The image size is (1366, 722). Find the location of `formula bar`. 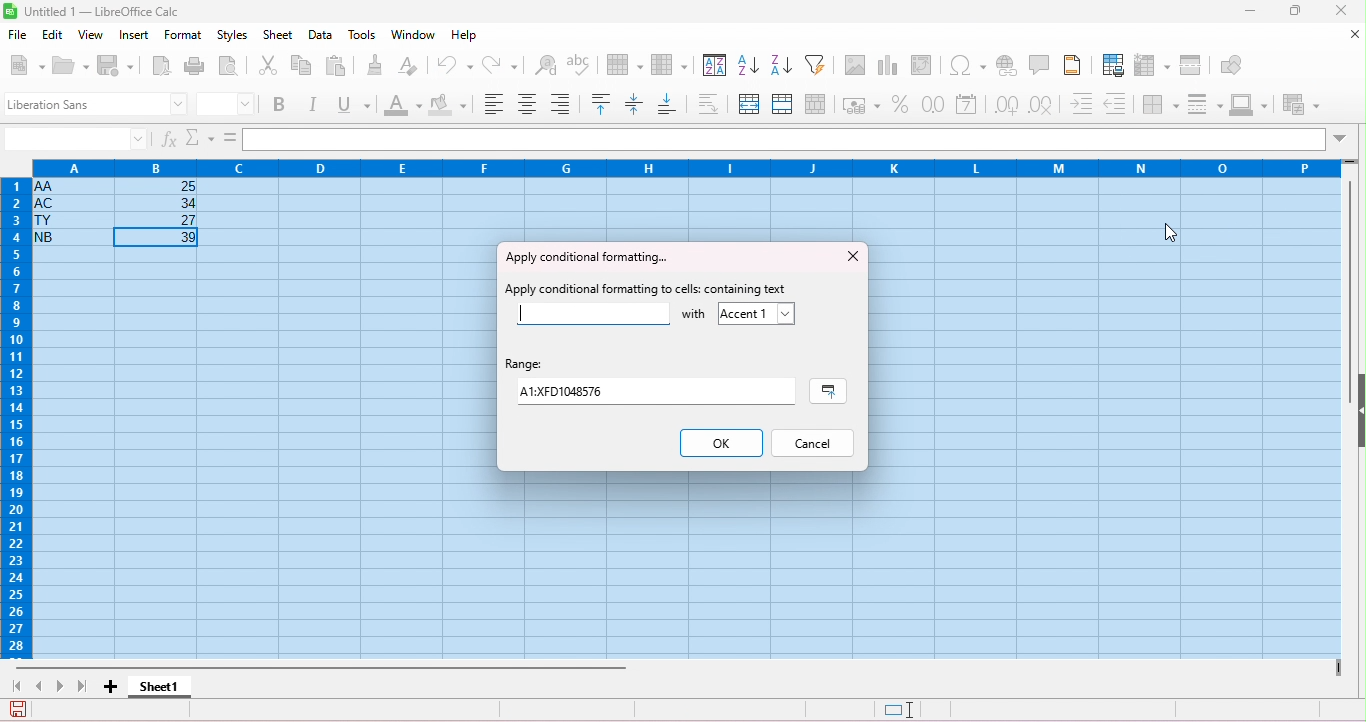

formula bar is located at coordinates (784, 140).